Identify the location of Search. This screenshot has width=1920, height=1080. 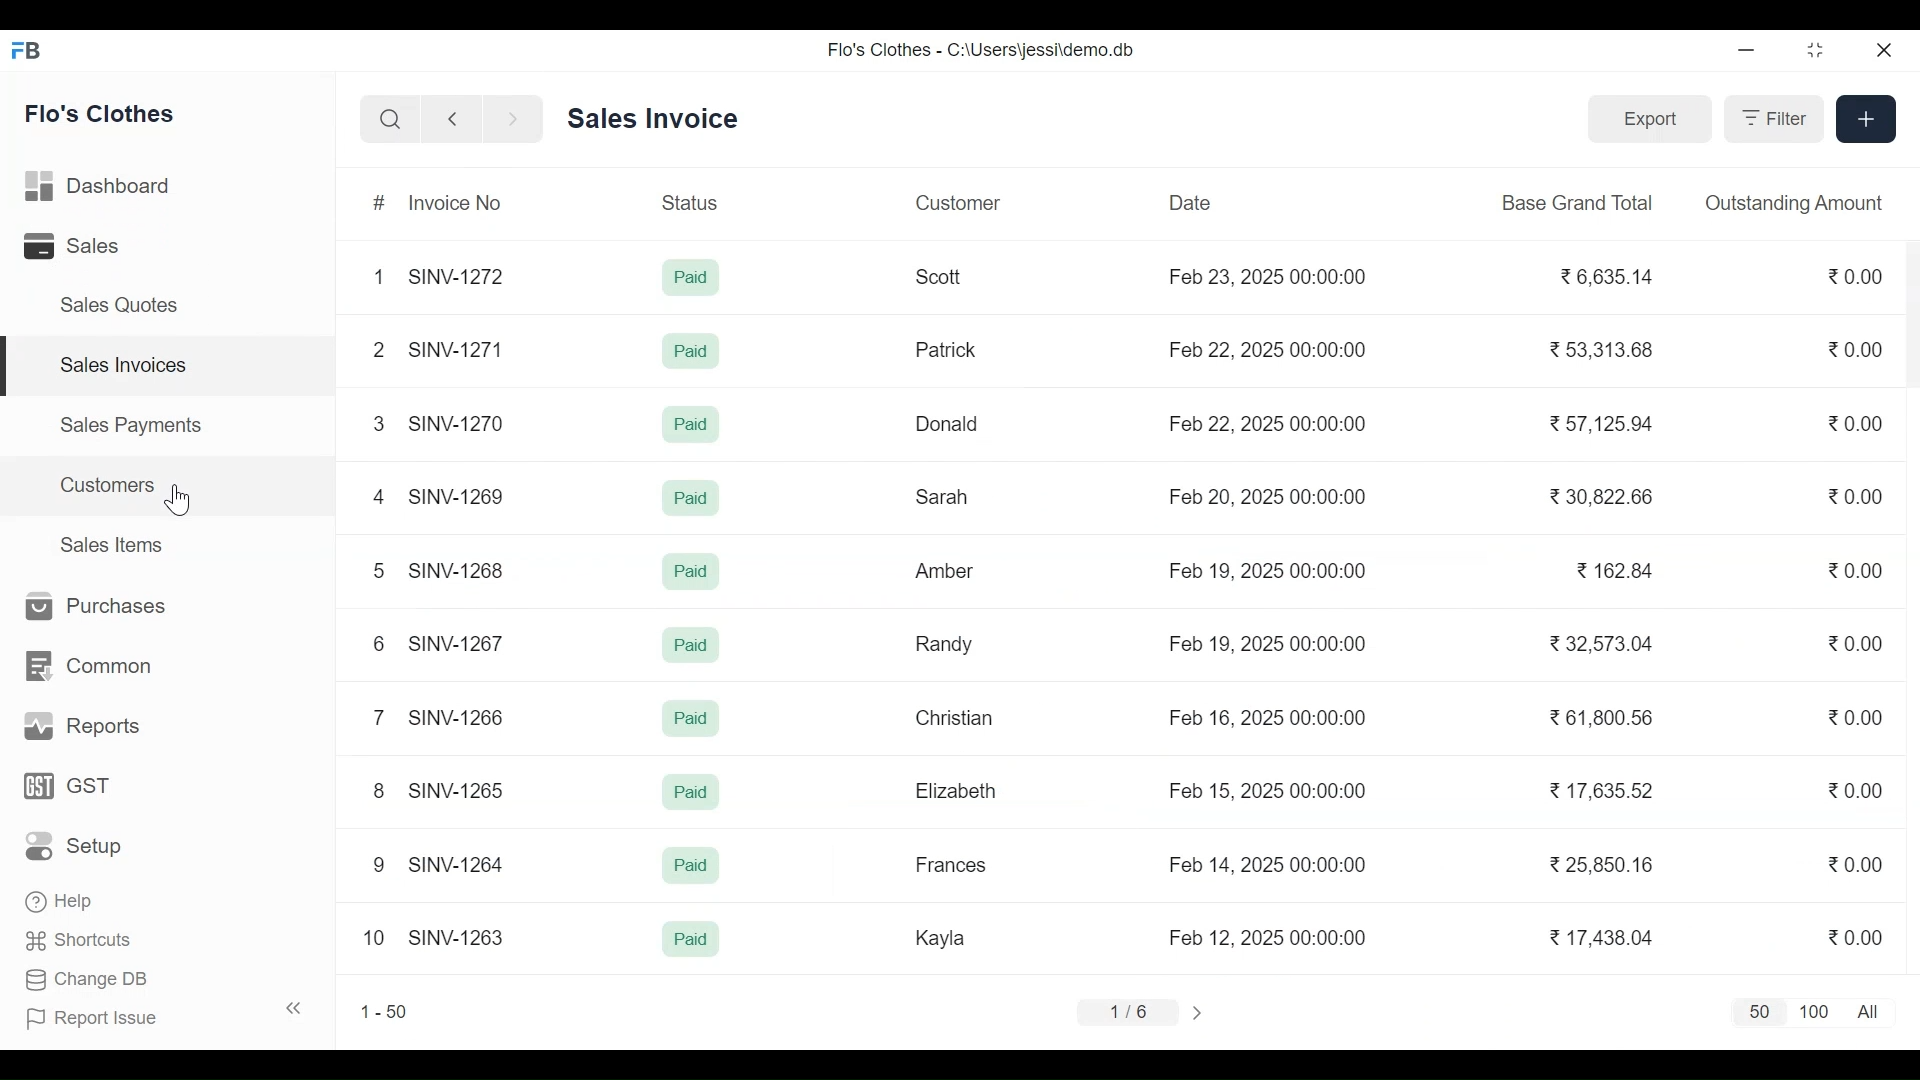
(394, 119).